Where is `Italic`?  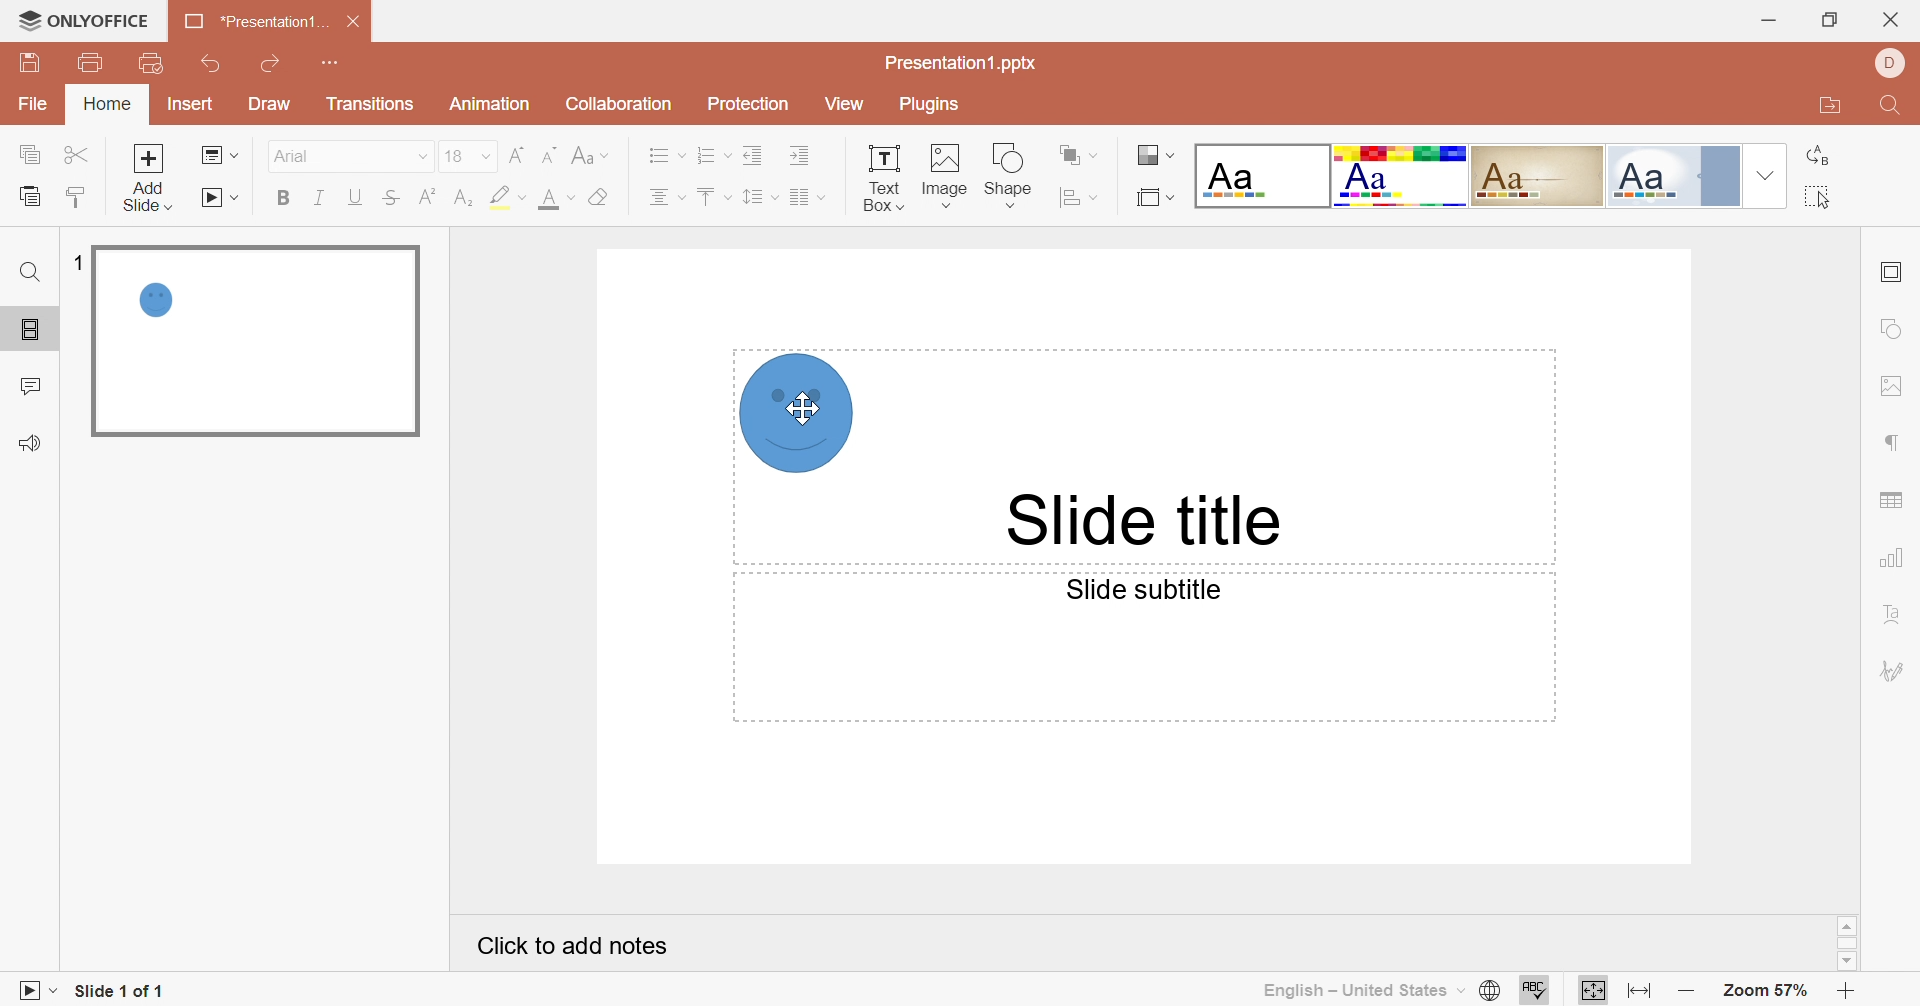
Italic is located at coordinates (320, 195).